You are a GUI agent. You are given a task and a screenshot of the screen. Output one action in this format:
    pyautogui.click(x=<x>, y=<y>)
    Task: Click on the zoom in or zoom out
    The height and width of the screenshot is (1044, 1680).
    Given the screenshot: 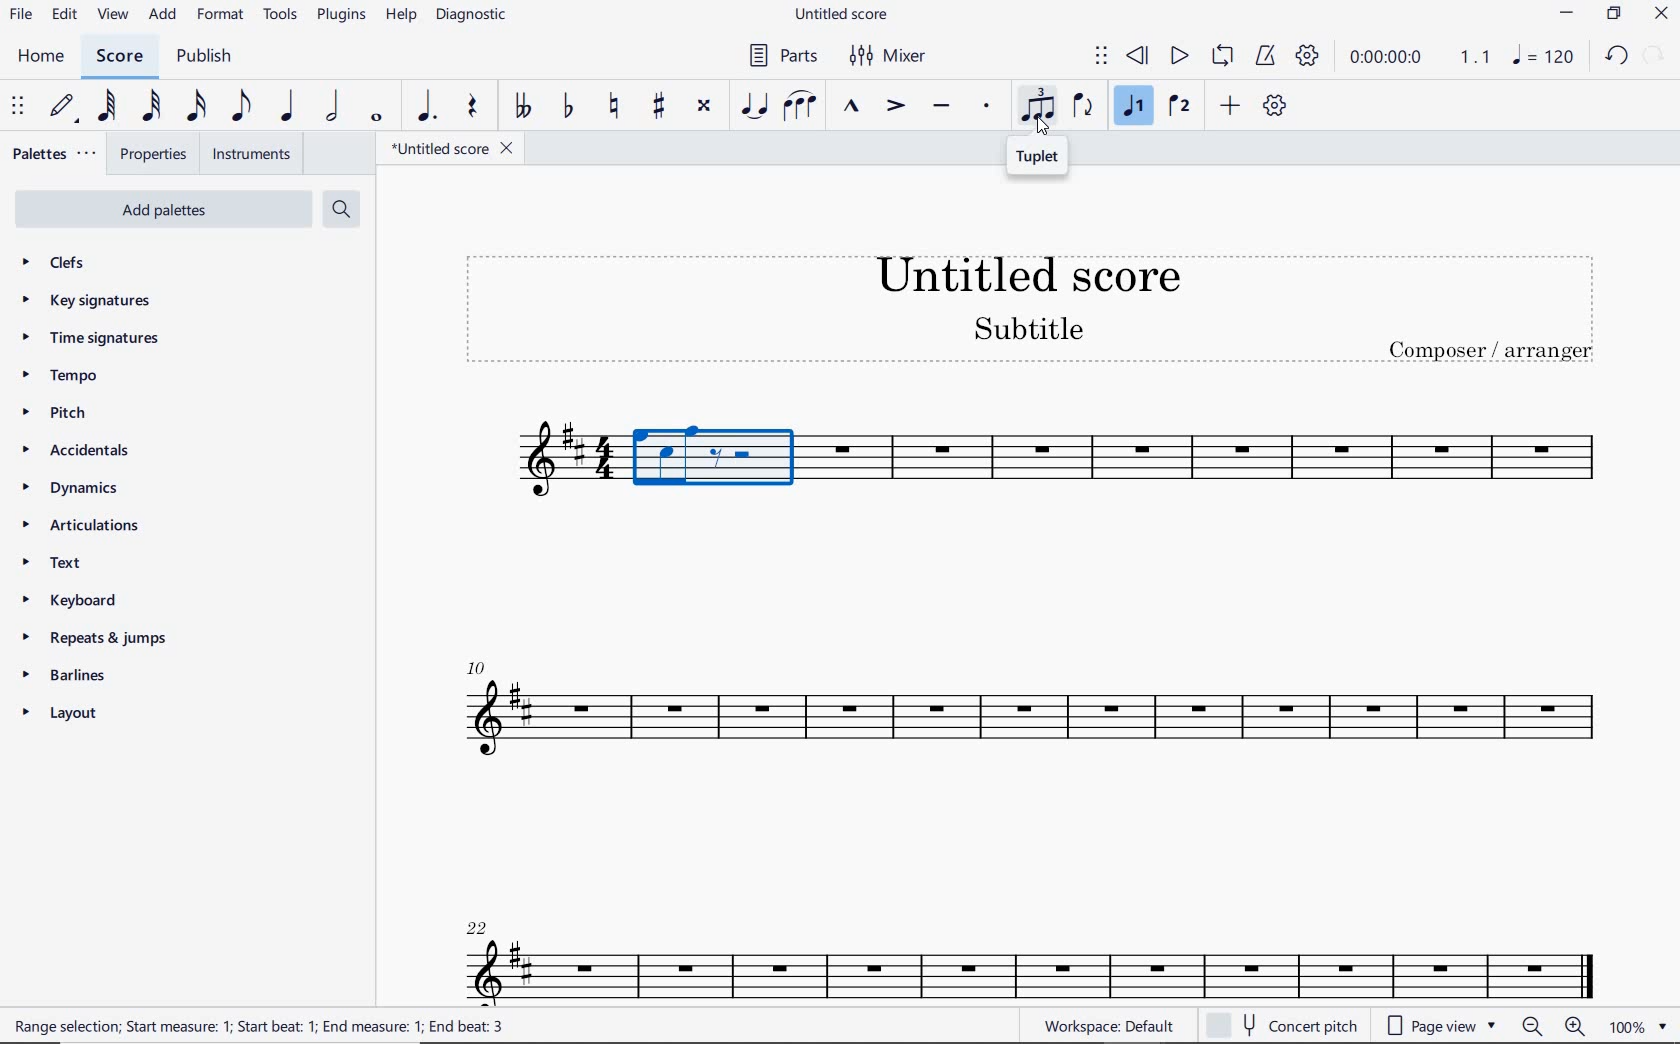 What is the action you would take?
    pyautogui.click(x=1553, y=1027)
    